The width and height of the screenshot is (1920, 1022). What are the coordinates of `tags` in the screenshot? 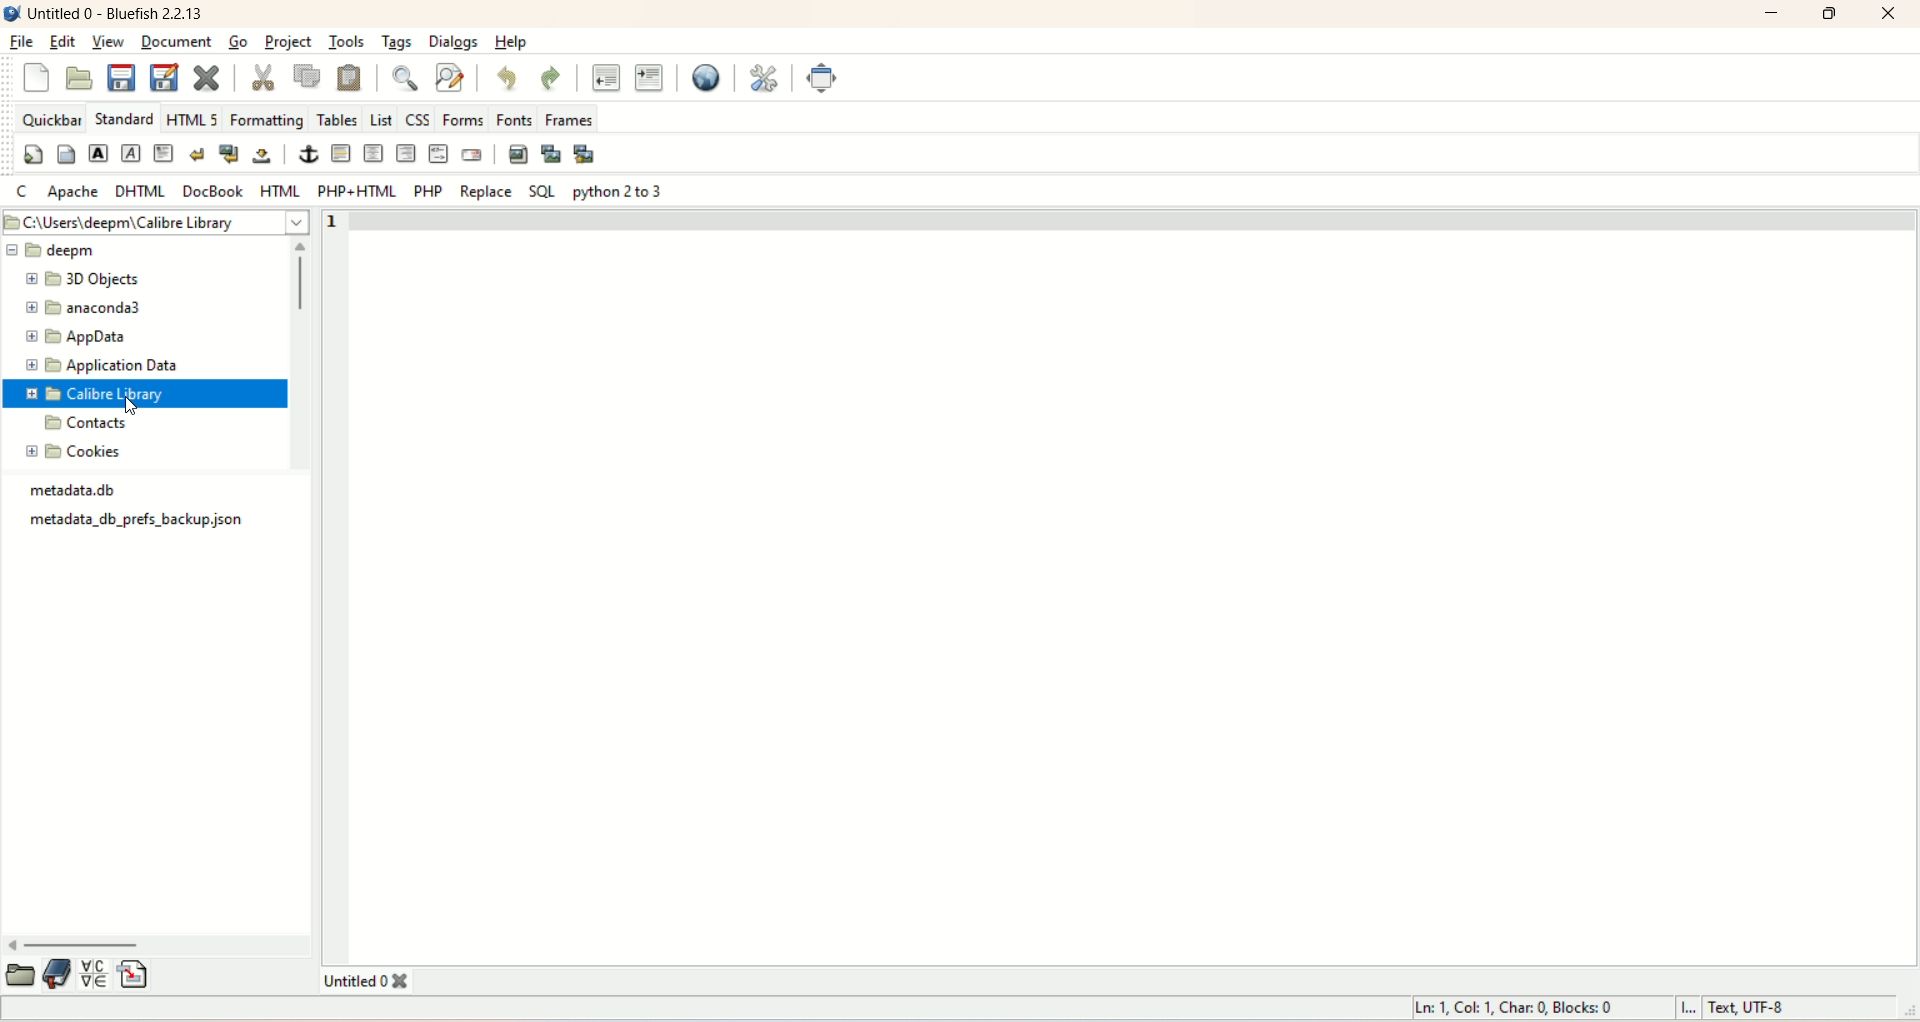 It's located at (393, 45).